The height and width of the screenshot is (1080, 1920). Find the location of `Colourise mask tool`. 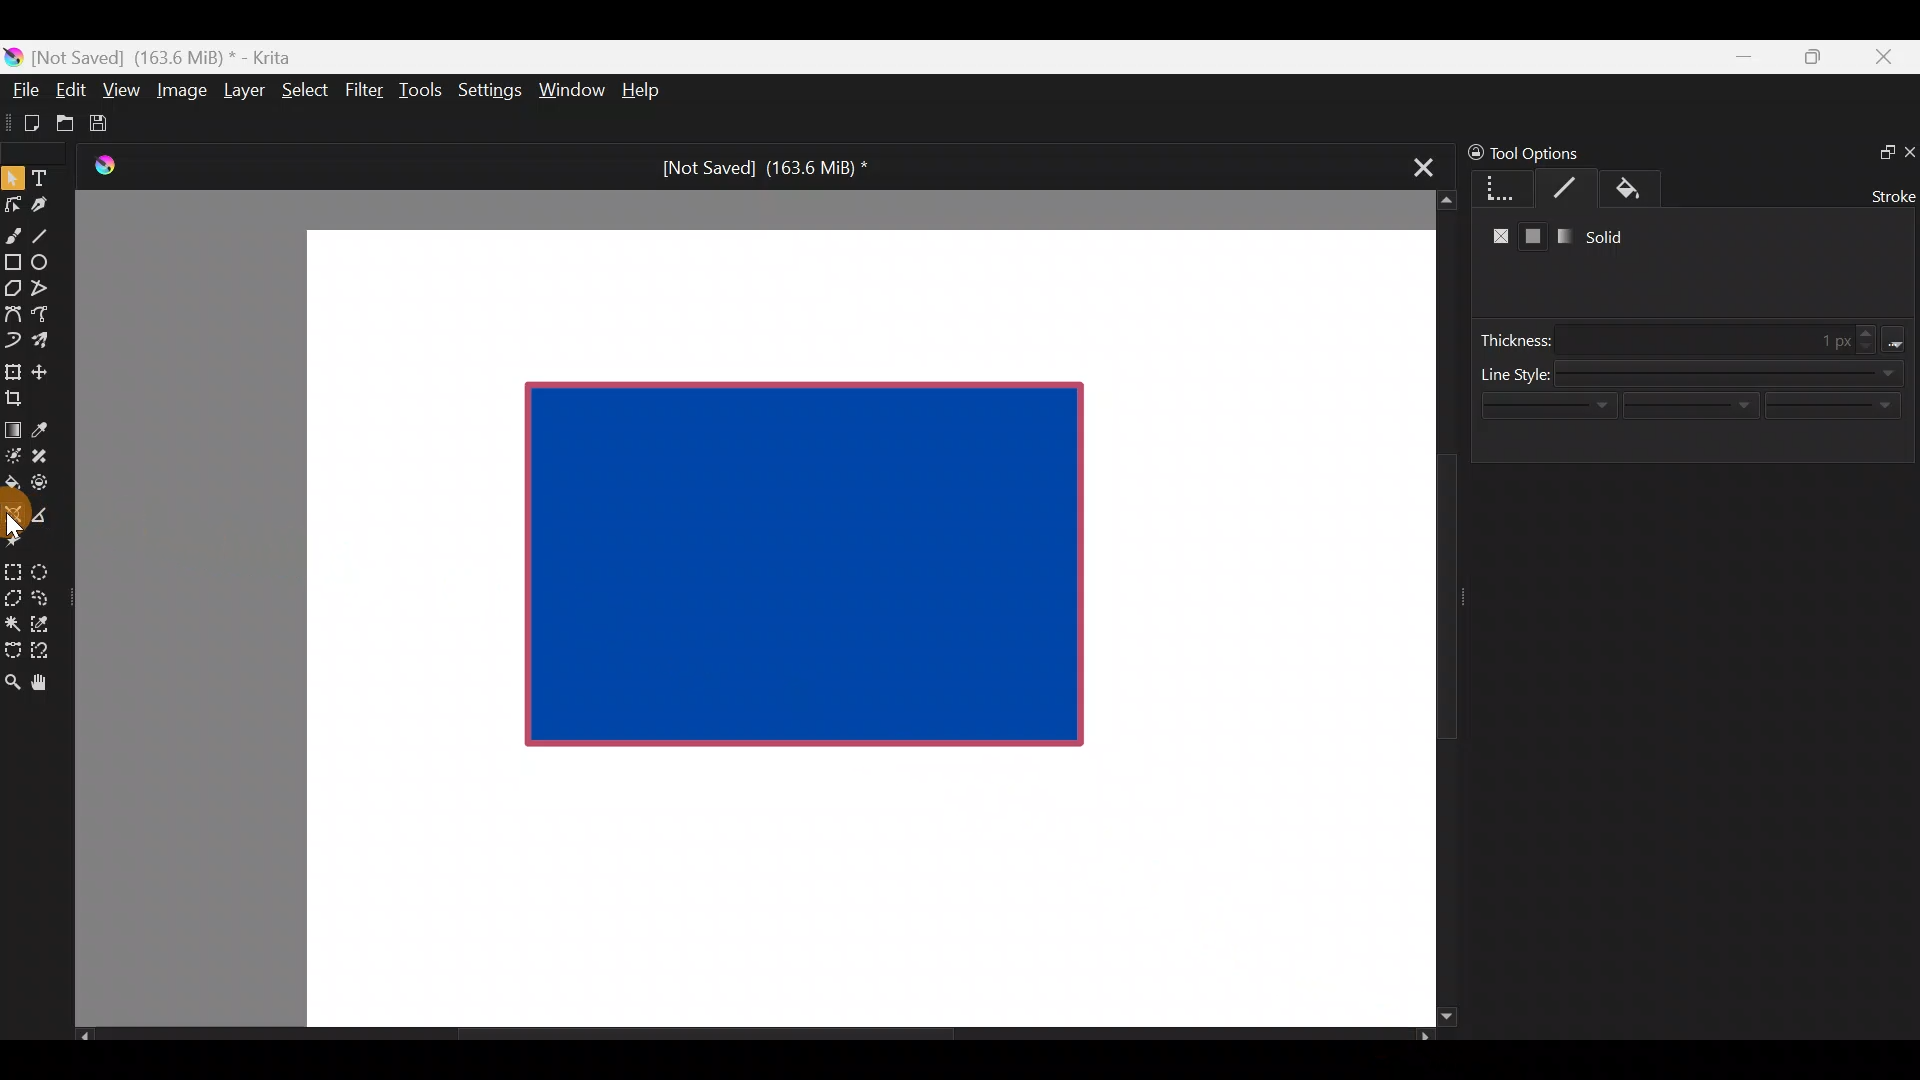

Colourise mask tool is located at coordinates (13, 453).